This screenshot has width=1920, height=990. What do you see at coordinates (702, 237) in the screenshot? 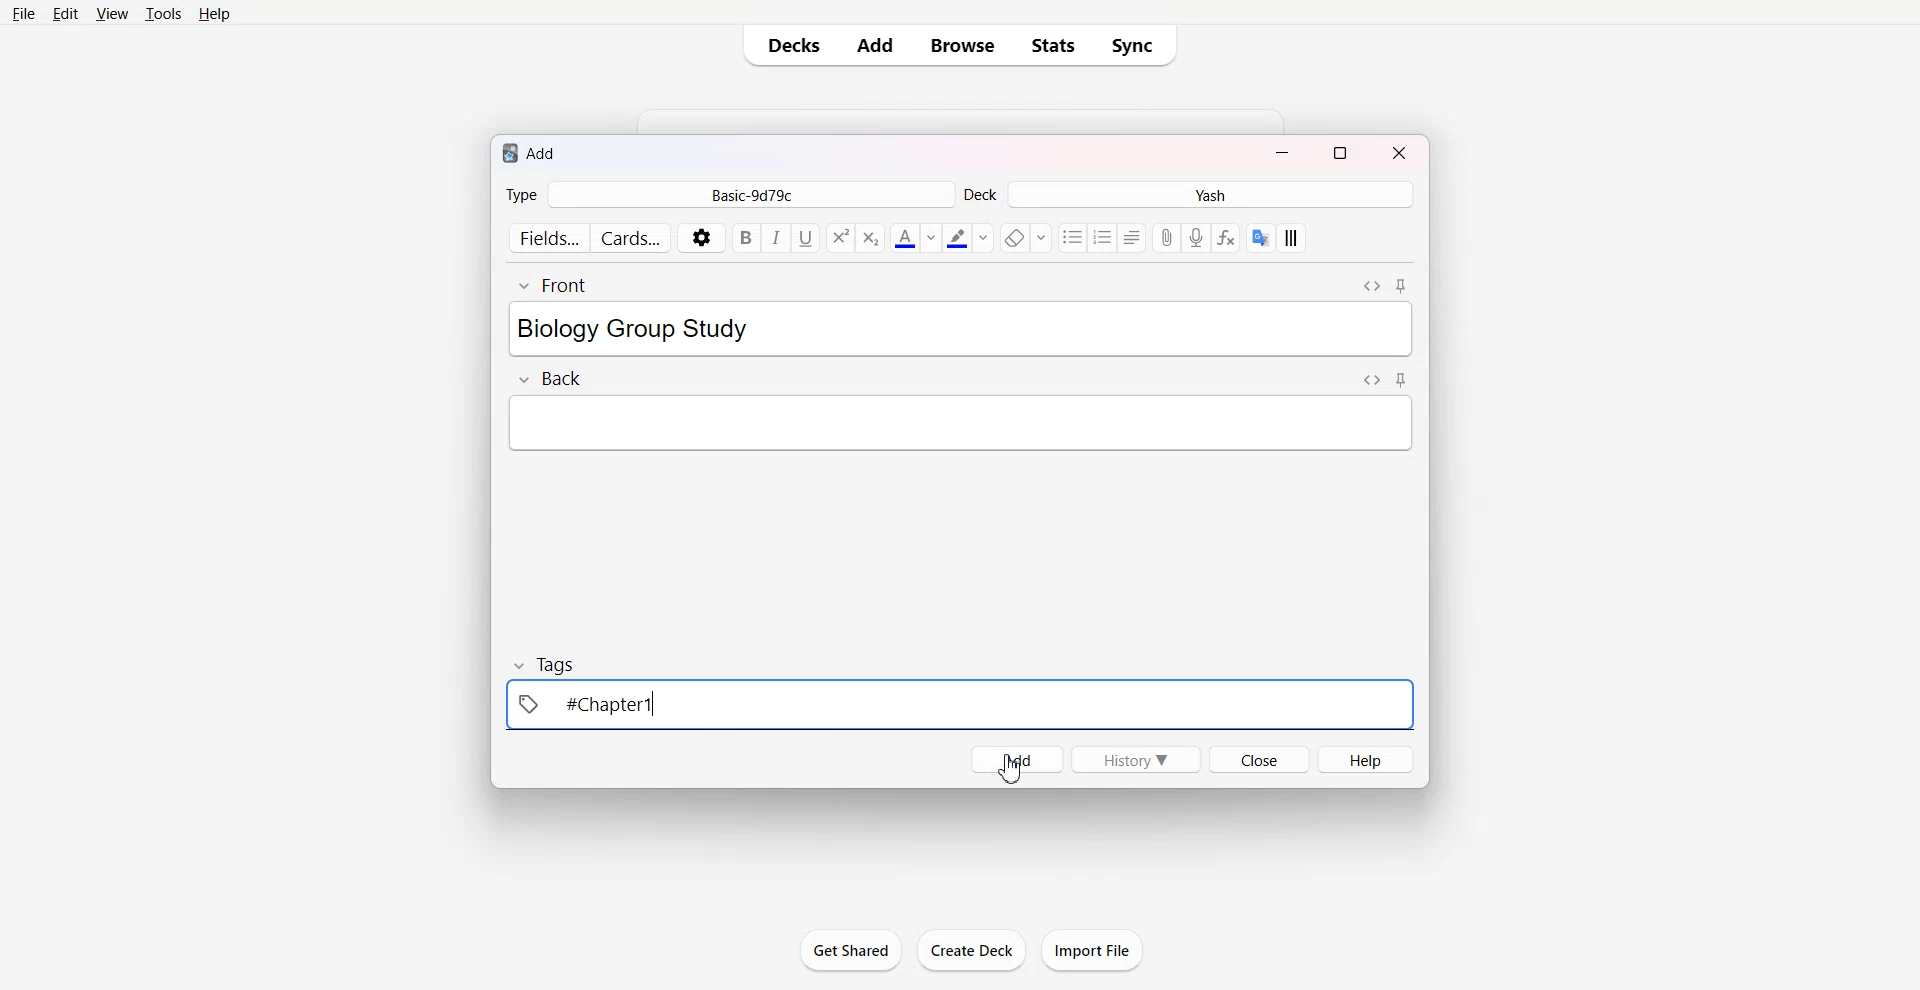
I see `Settings` at bounding box center [702, 237].